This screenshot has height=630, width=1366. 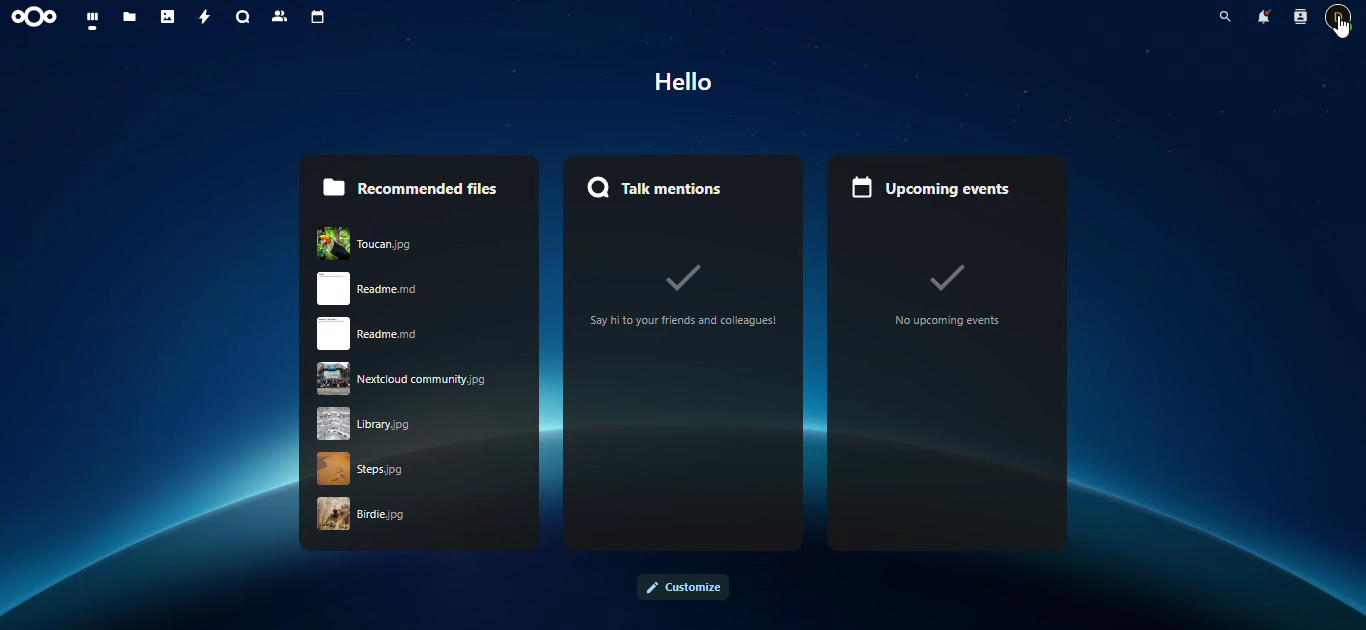 What do you see at coordinates (408, 378) in the screenshot?
I see `nextcloud community.jpg` at bounding box center [408, 378].